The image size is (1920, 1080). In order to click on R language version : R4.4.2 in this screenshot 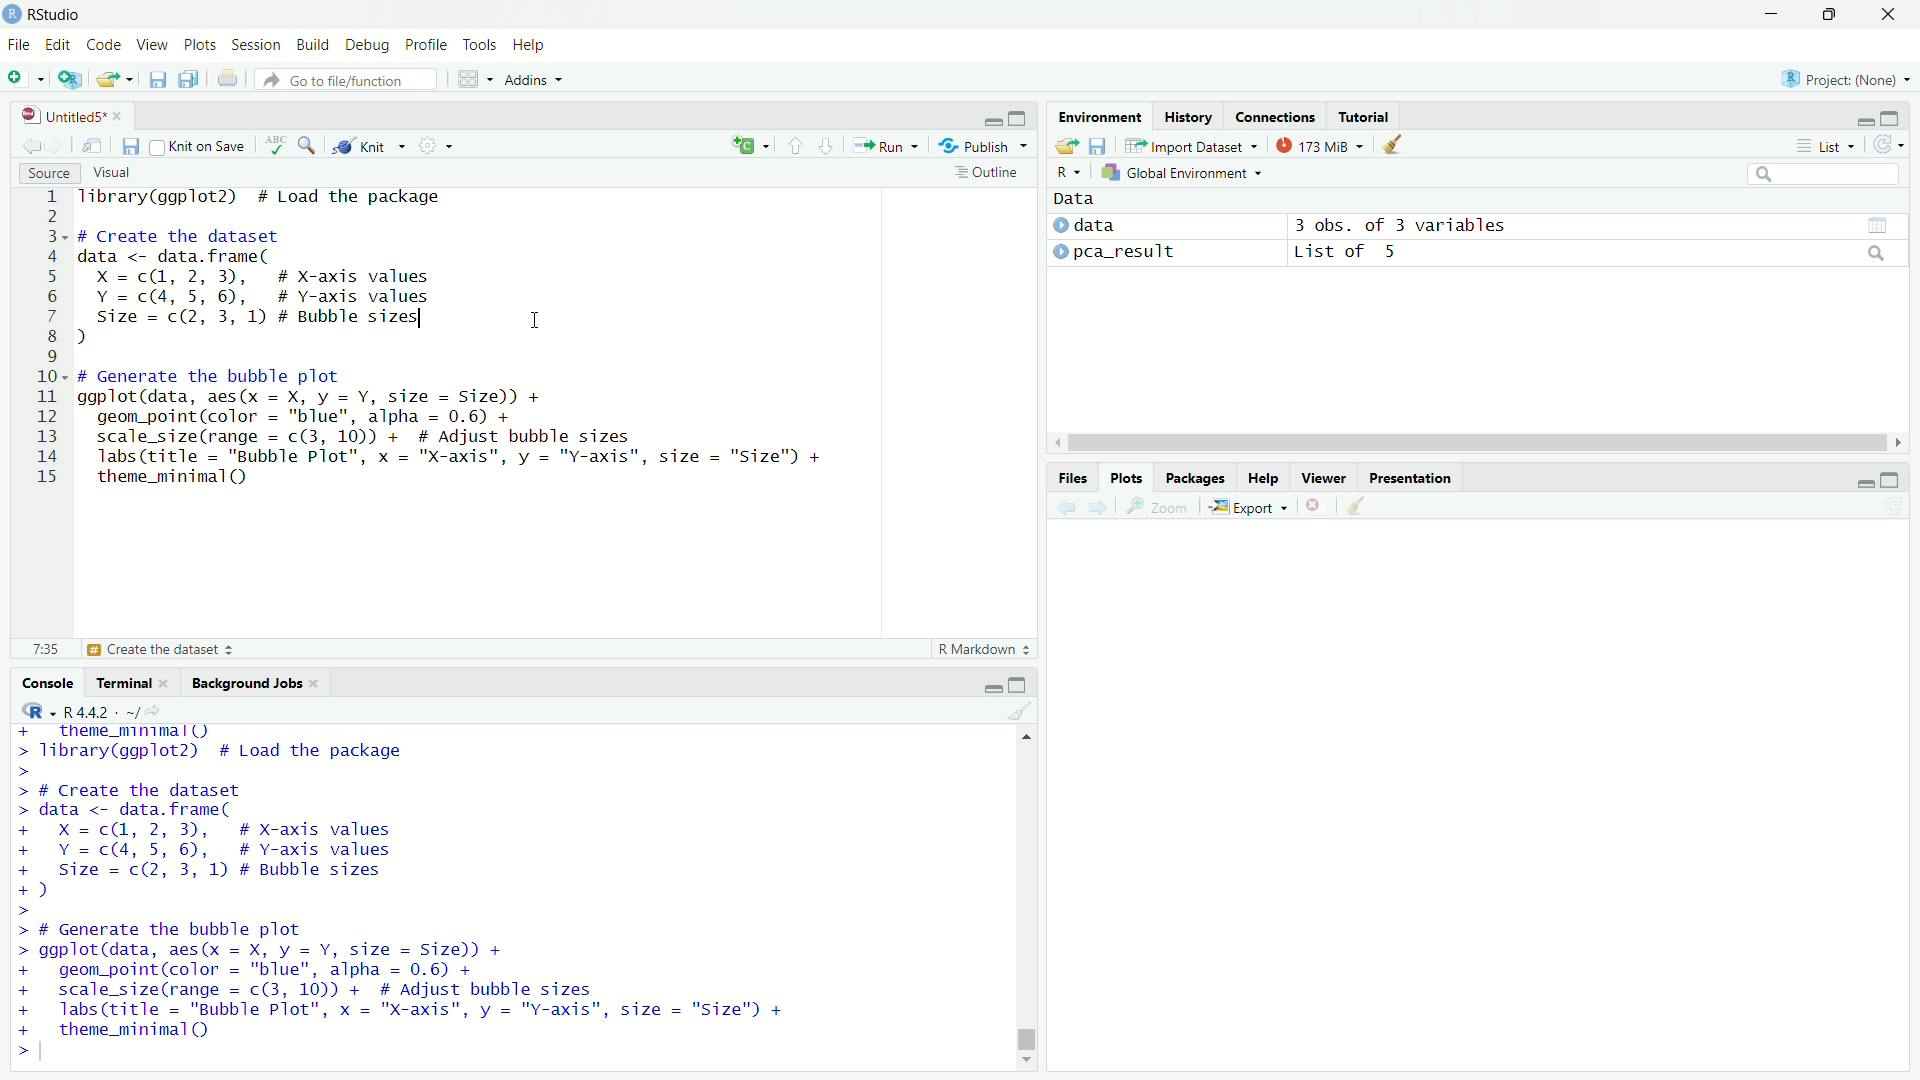, I will do `click(112, 711)`.